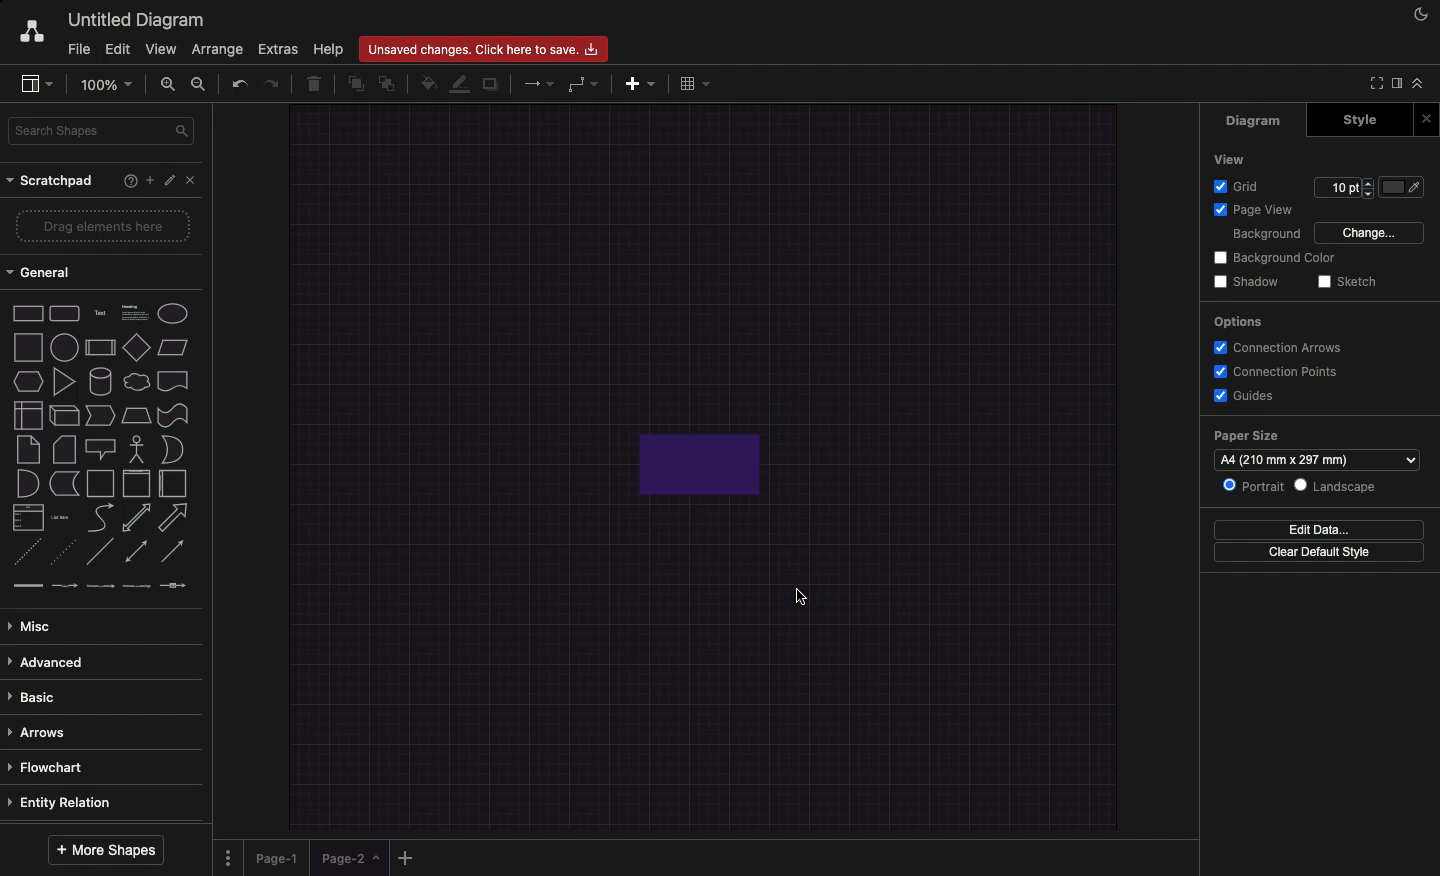 The image size is (1440, 876). I want to click on process, so click(99, 348).